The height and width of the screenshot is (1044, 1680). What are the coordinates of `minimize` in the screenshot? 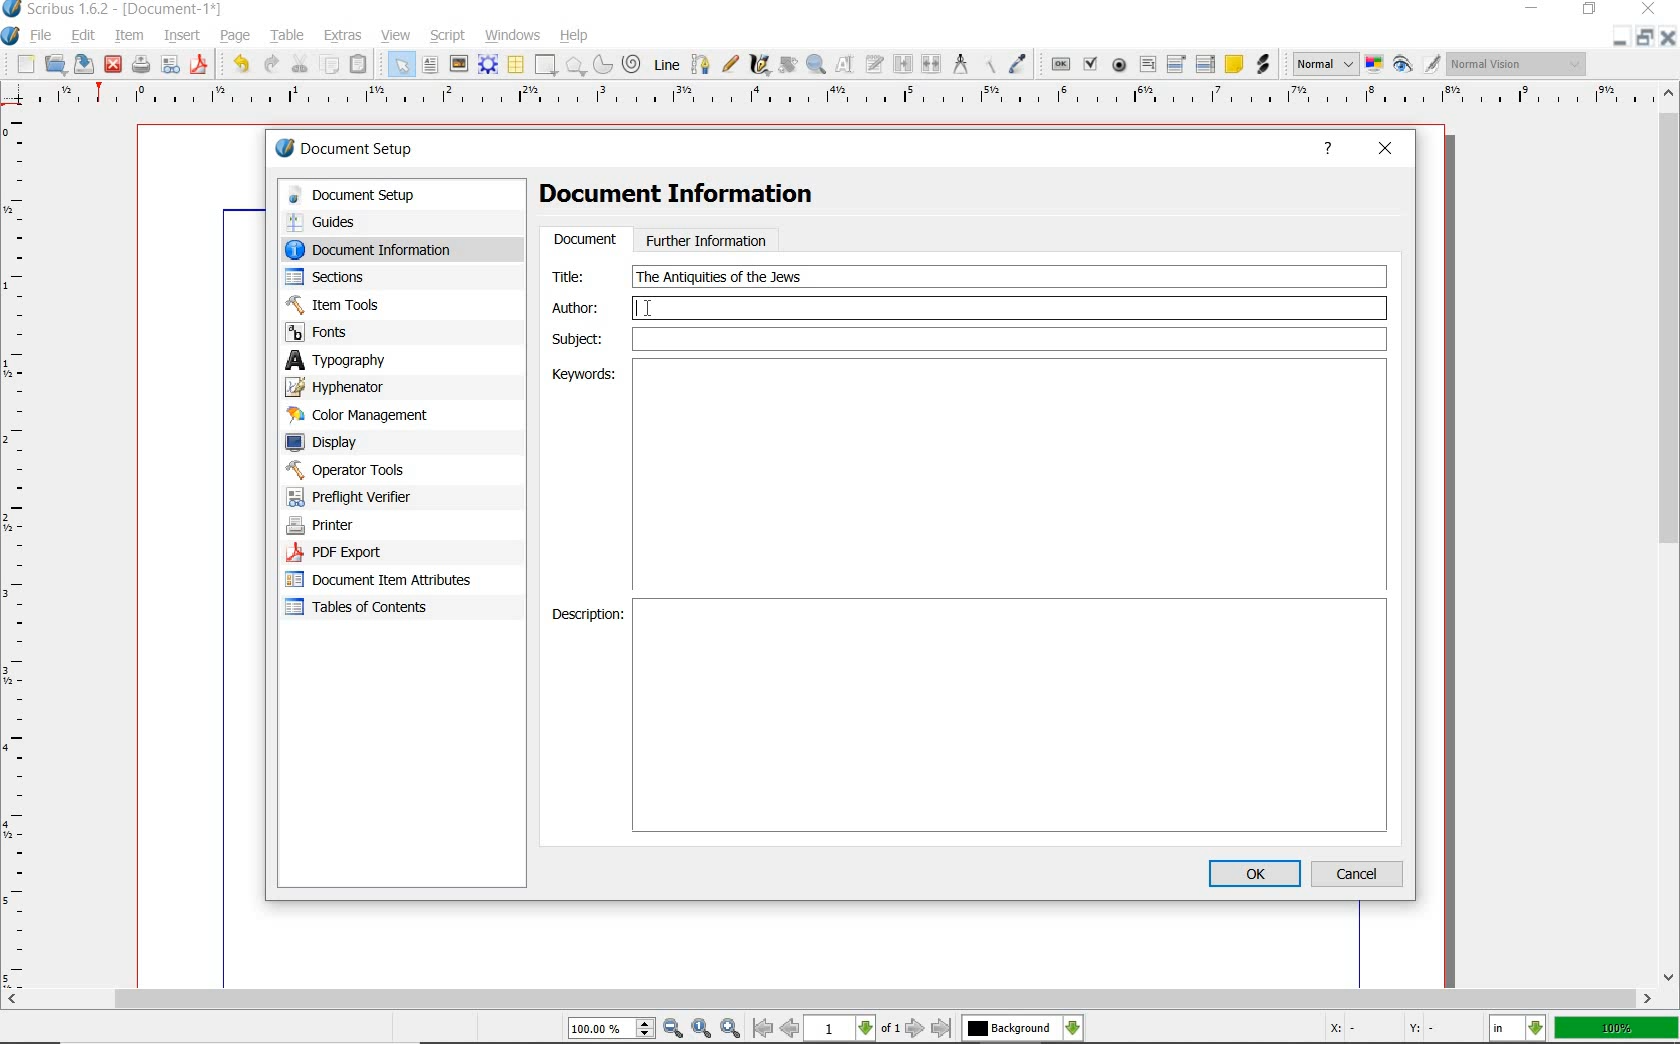 It's located at (1622, 36).